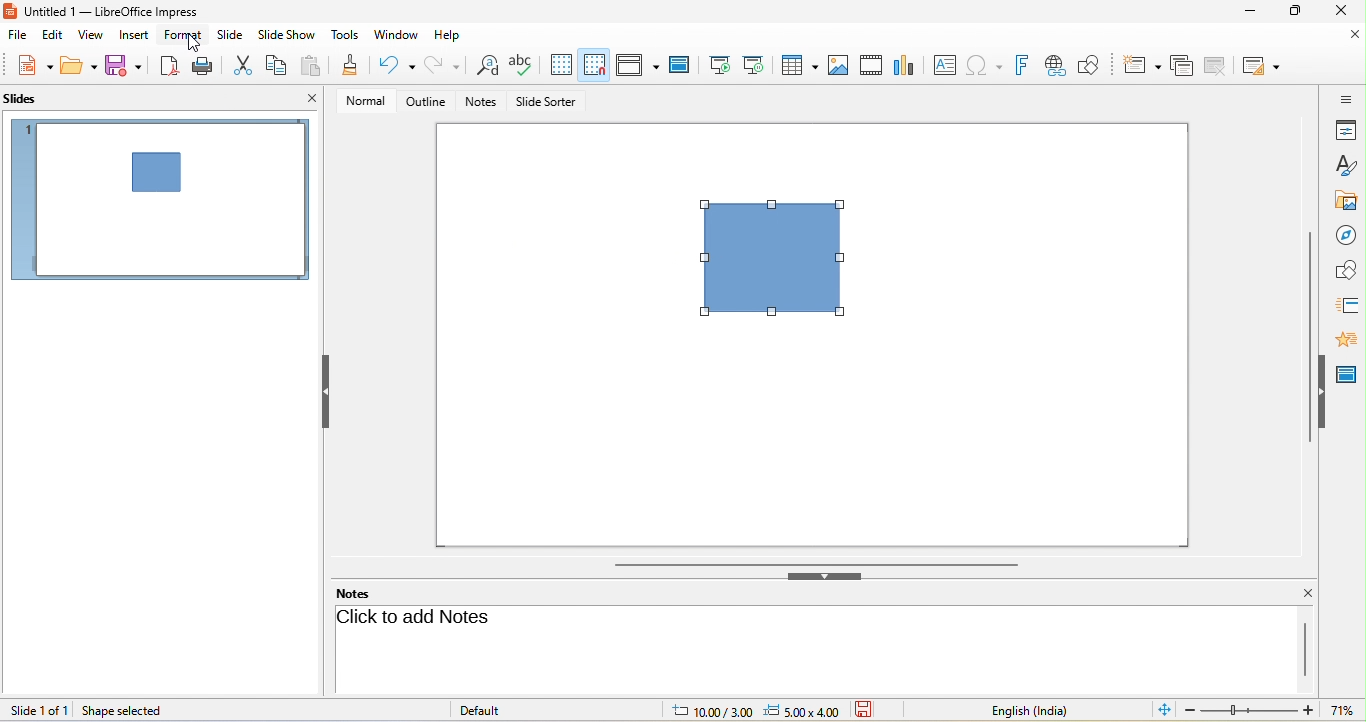 The image size is (1366, 722). What do you see at coordinates (1216, 64) in the screenshot?
I see `delete slide` at bounding box center [1216, 64].